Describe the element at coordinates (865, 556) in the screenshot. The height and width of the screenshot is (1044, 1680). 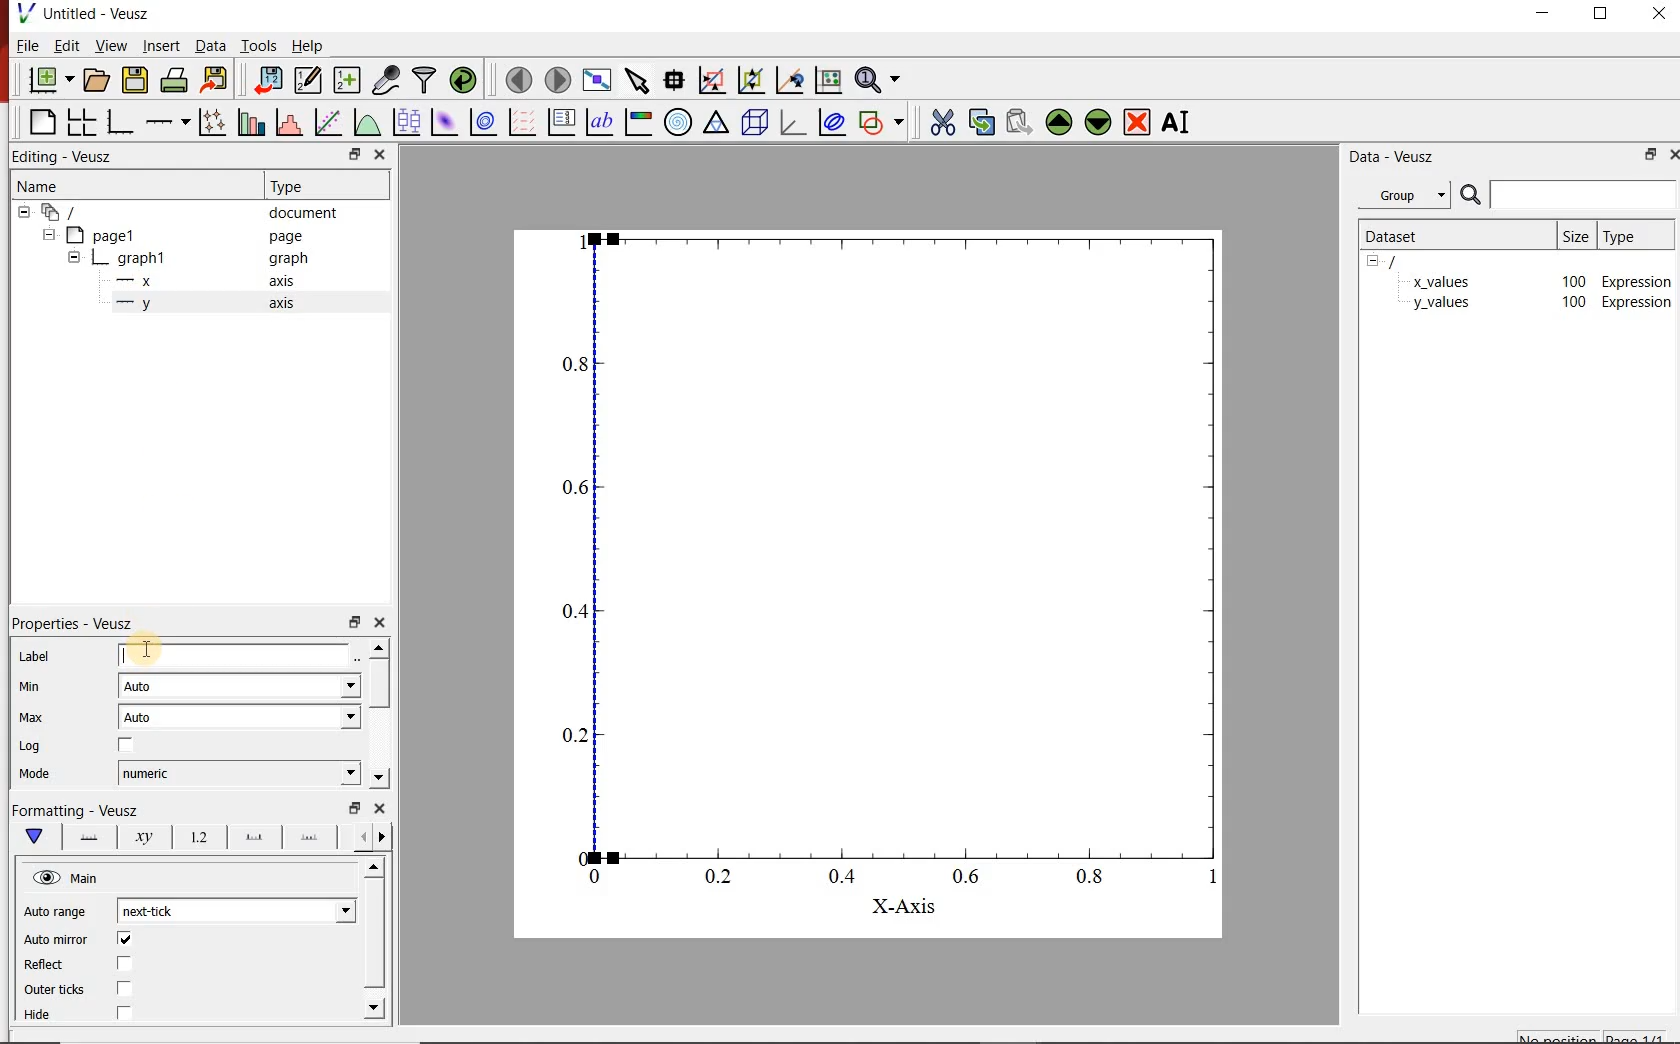
I see `graph` at that location.